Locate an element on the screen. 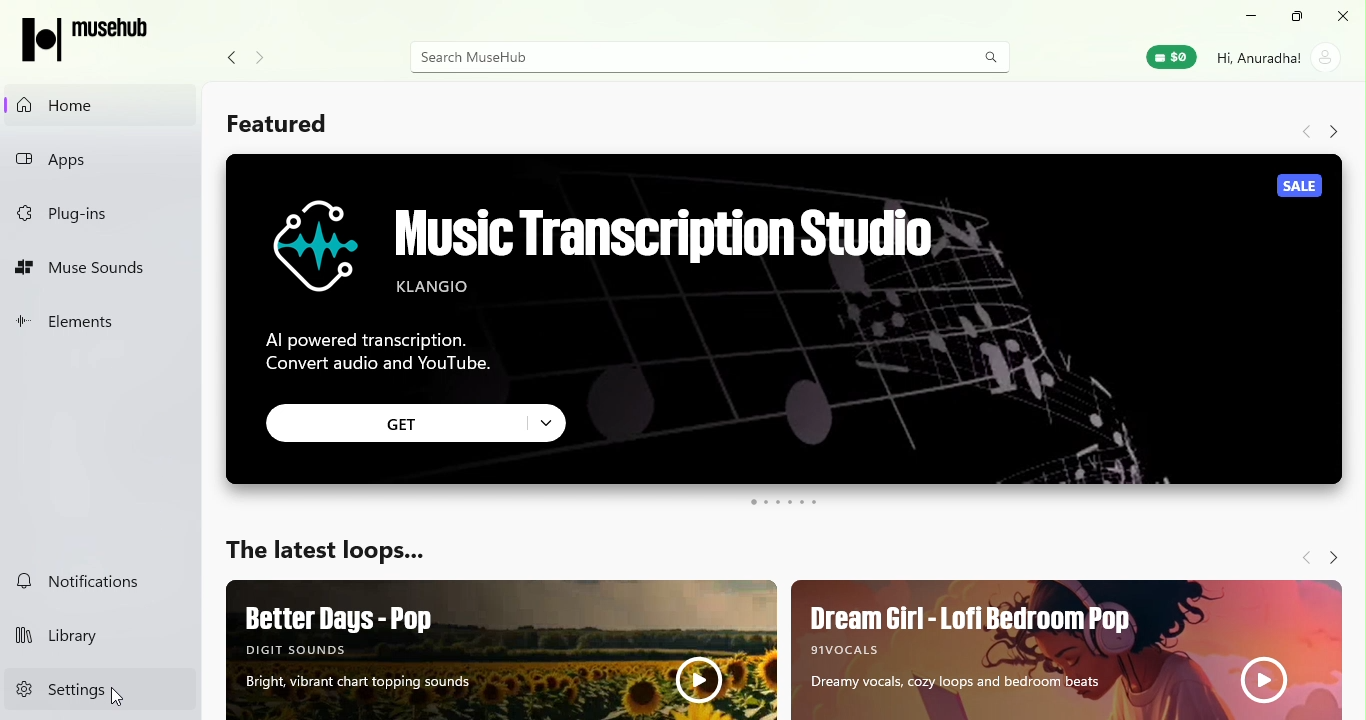  Muse Wallet is located at coordinates (1170, 58).